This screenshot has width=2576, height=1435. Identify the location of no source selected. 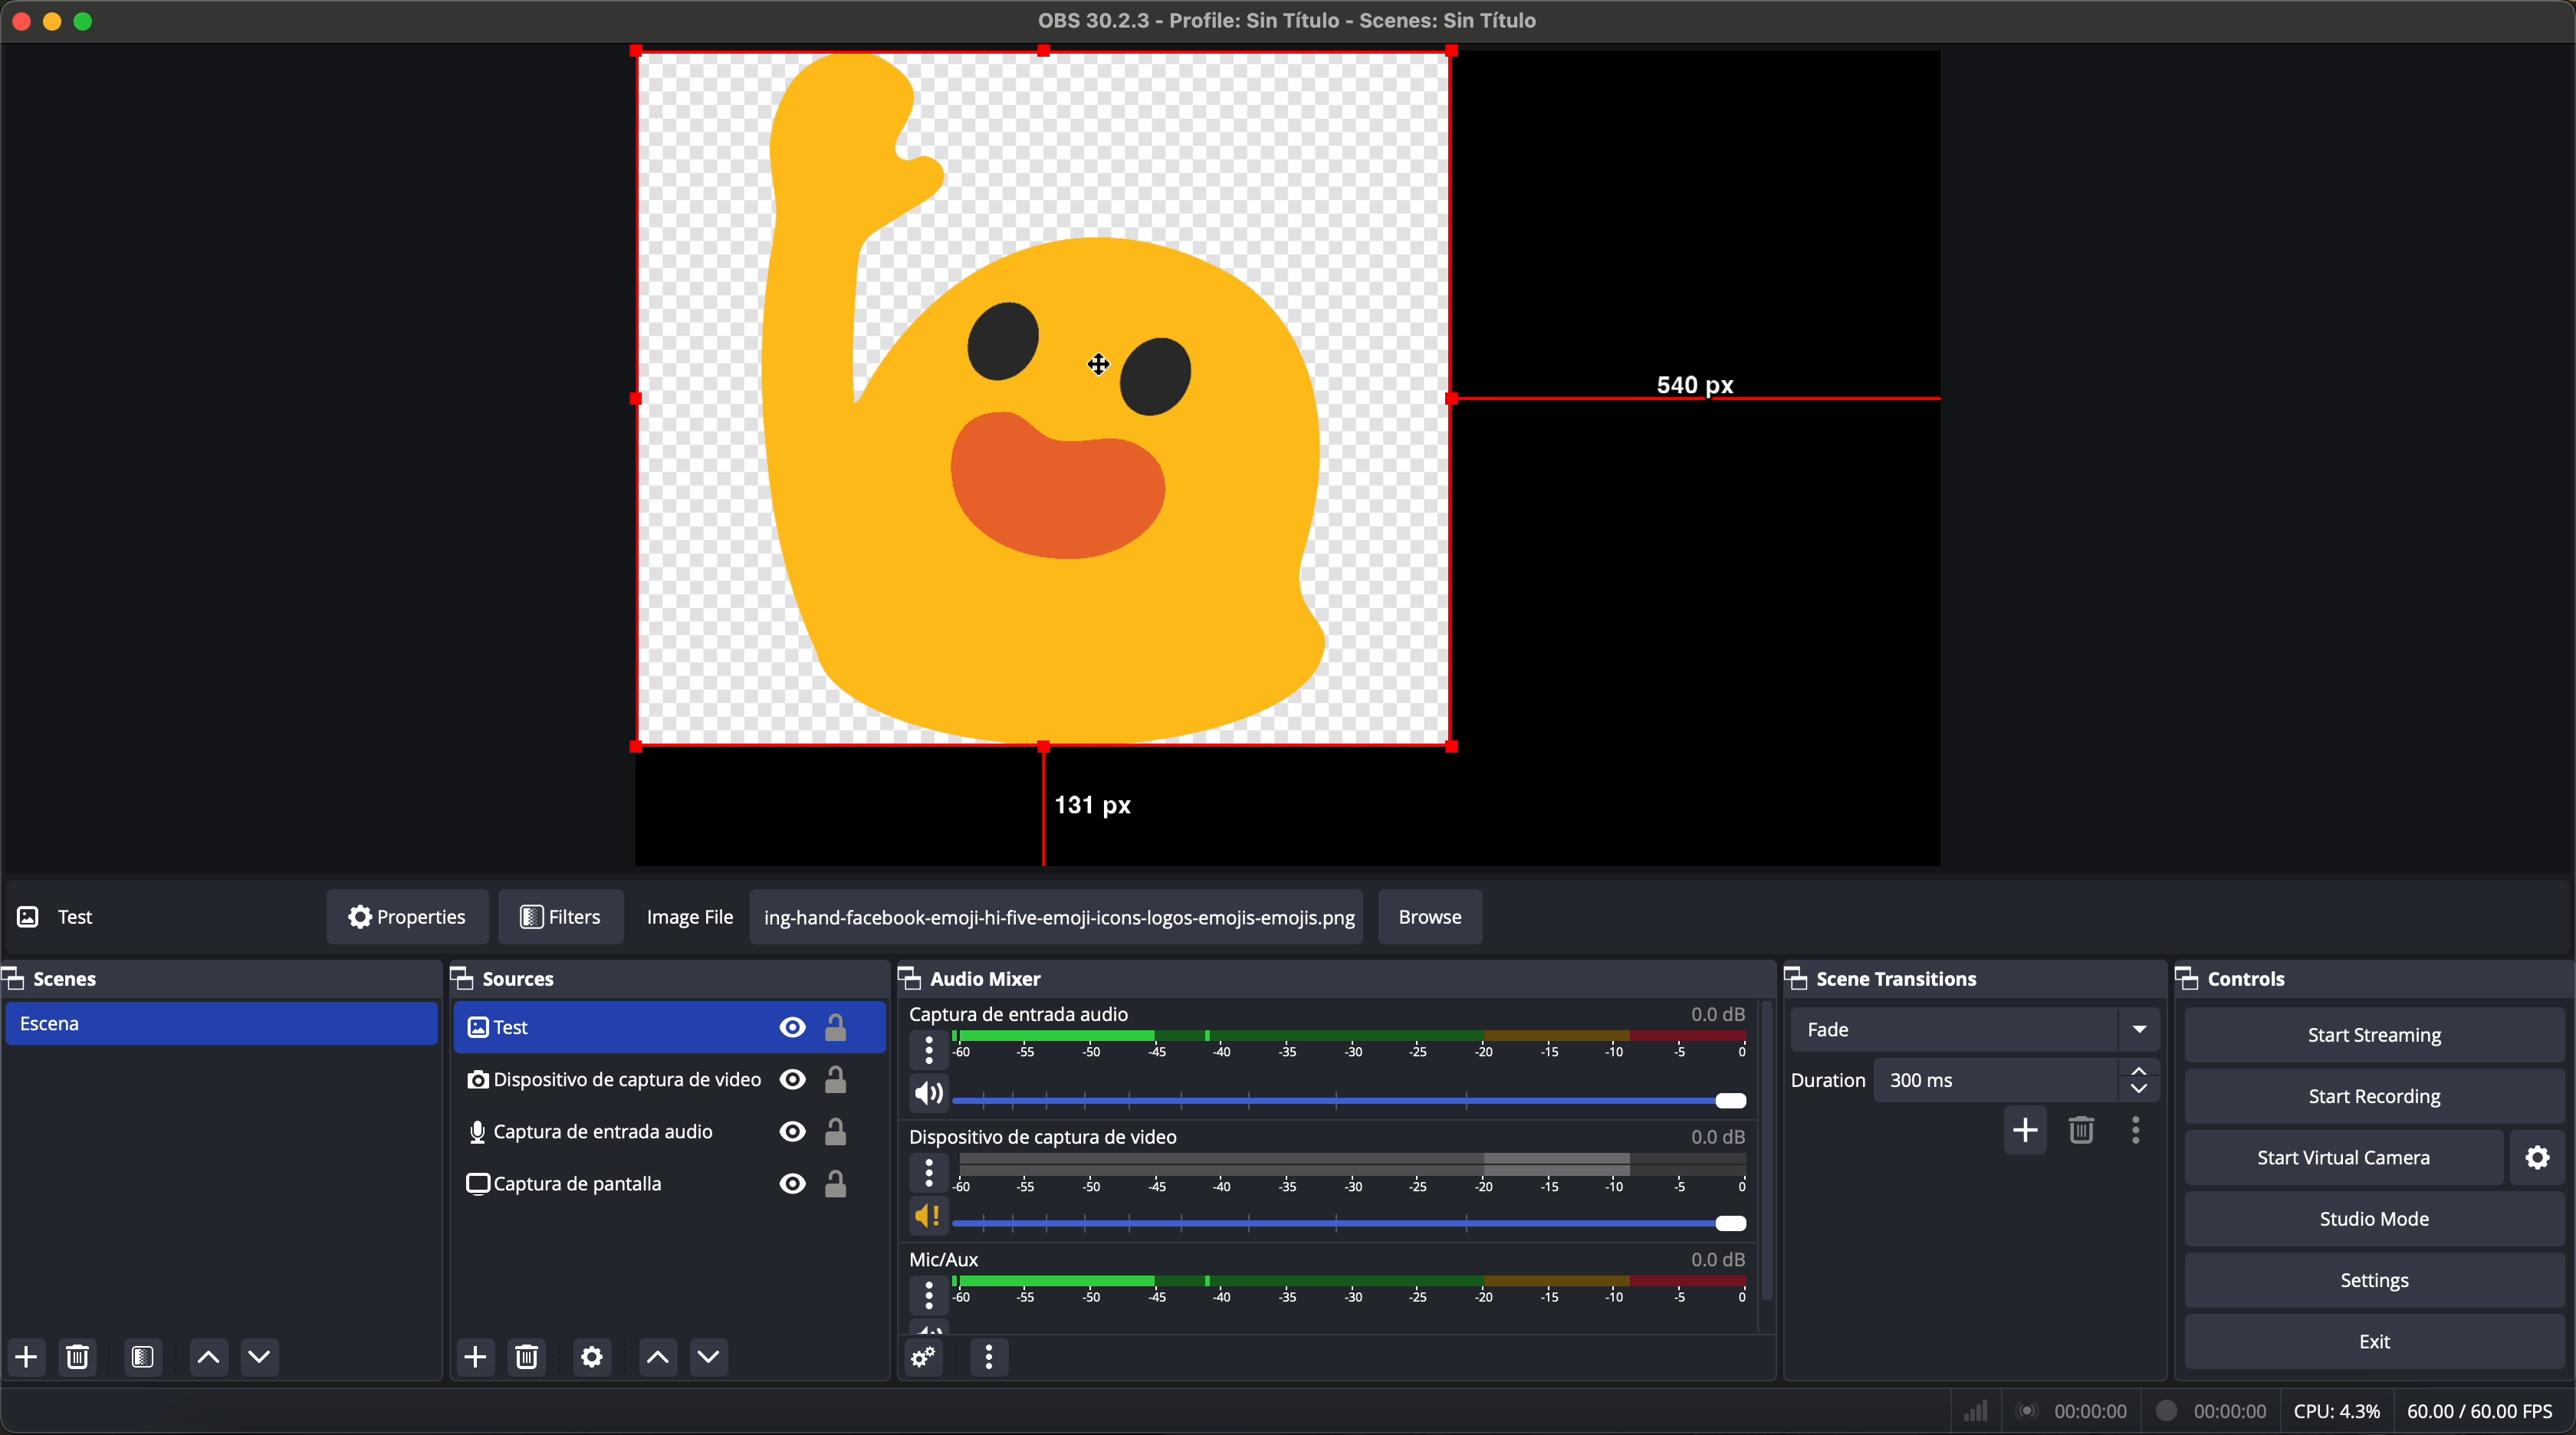
(105, 915).